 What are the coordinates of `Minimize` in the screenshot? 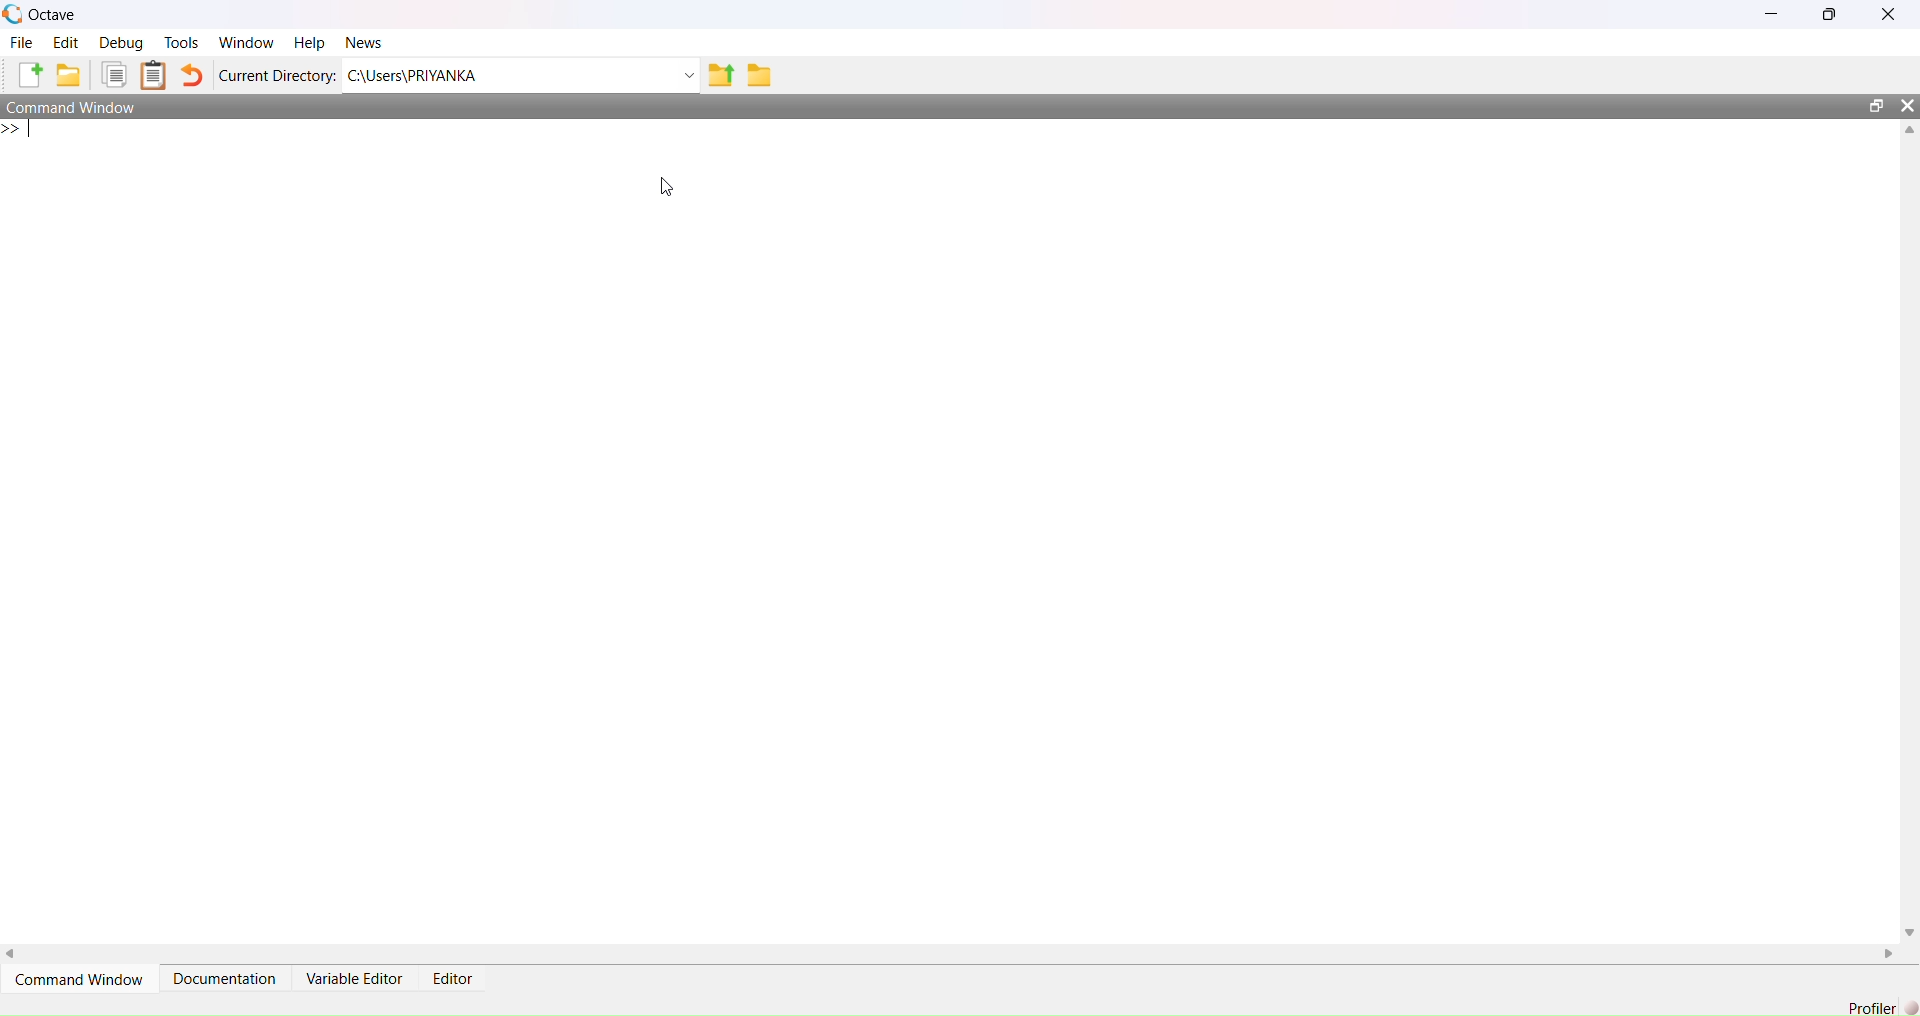 It's located at (1768, 14).